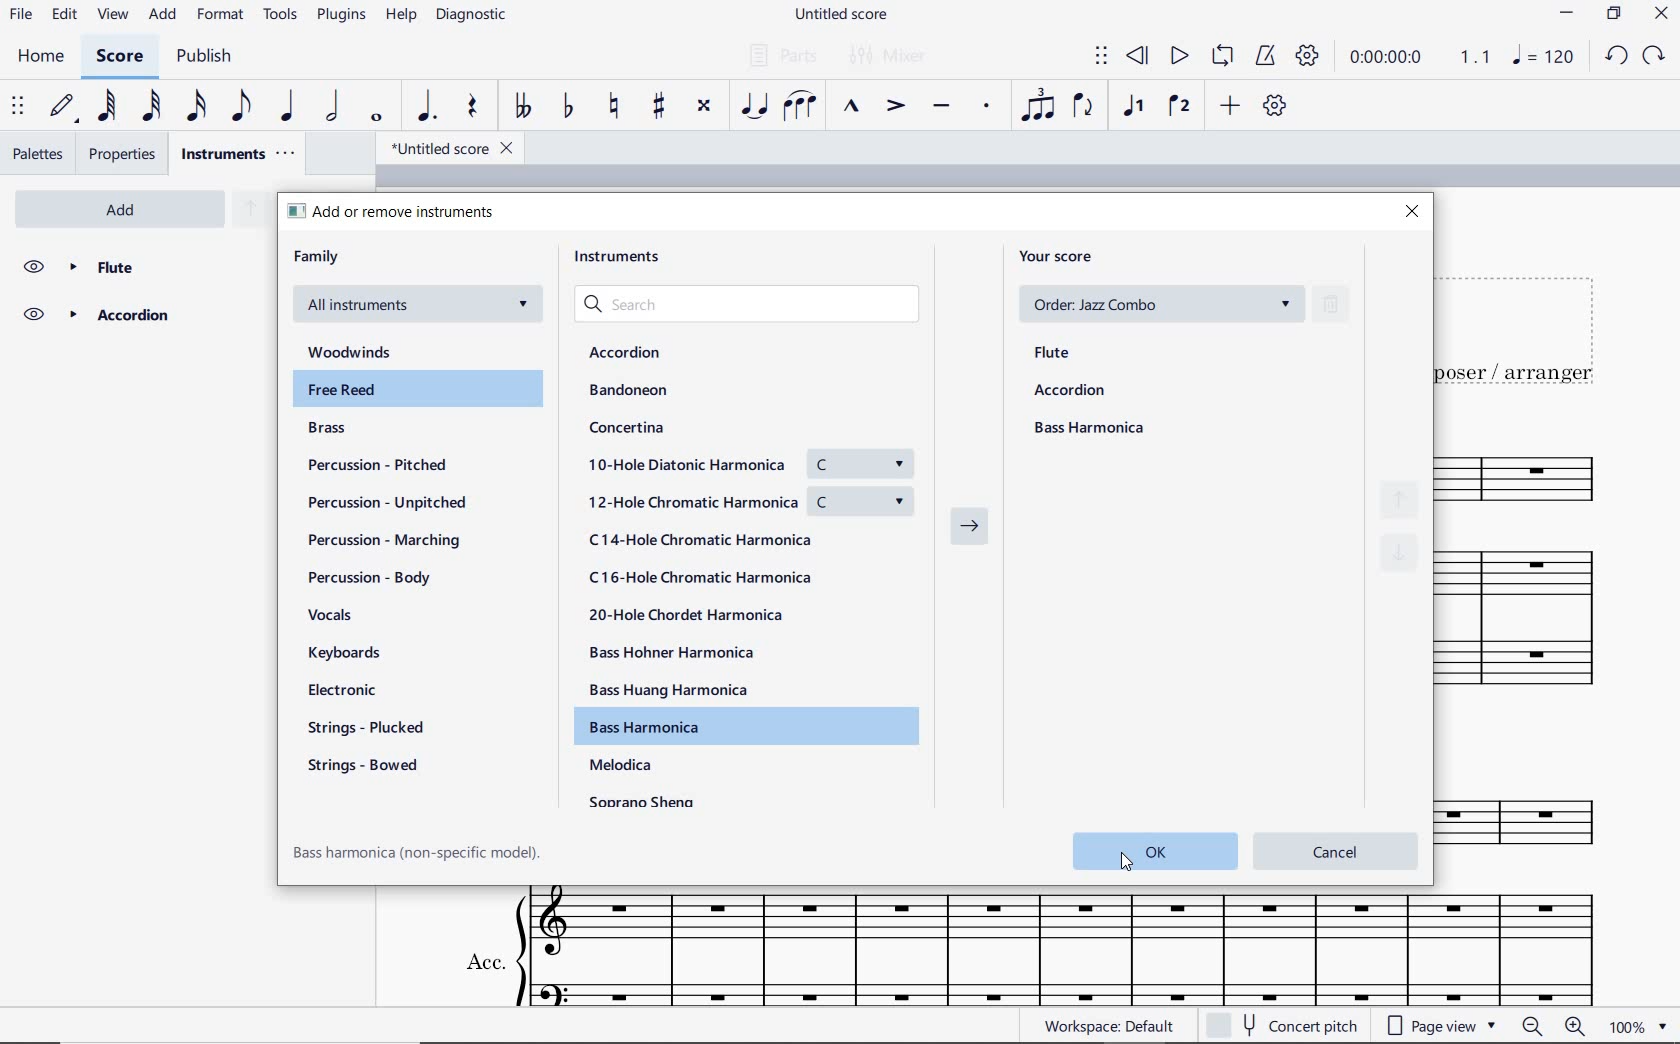  I want to click on toggle double-sharp, so click(704, 109).